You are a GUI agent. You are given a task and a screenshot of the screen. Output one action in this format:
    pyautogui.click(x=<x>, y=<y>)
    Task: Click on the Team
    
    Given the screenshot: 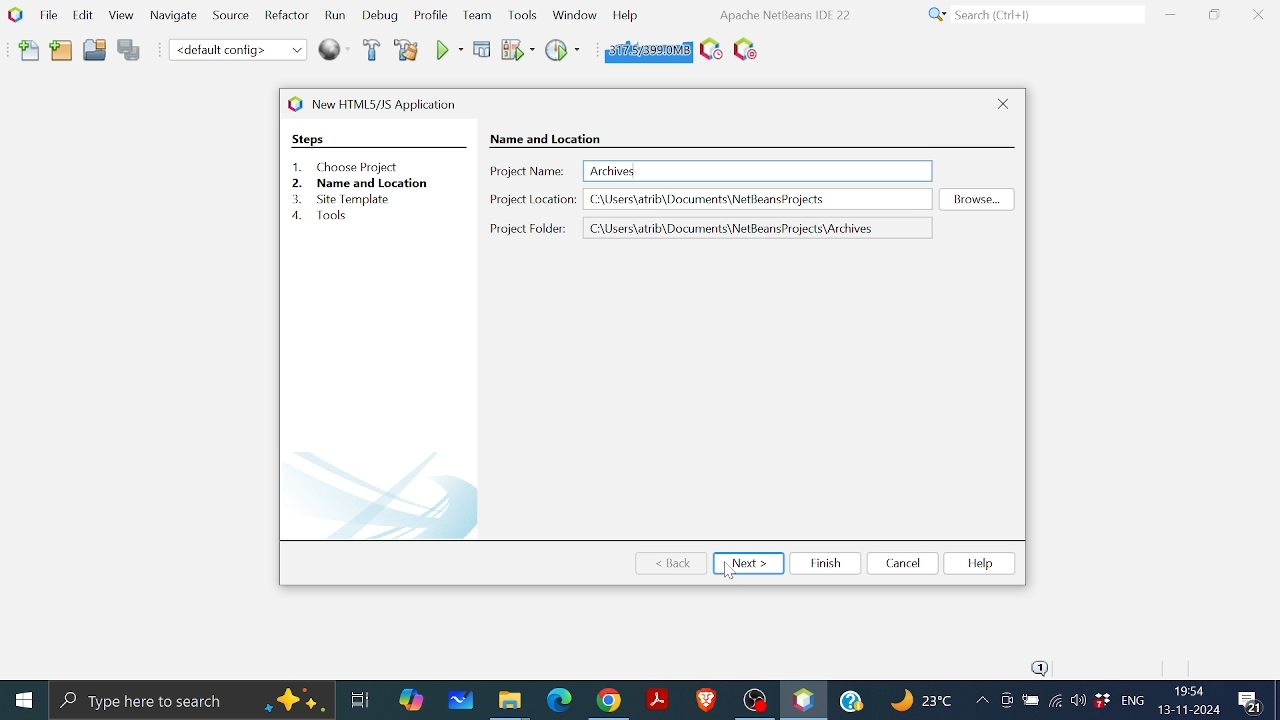 What is the action you would take?
    pyautogui.click(x=475, y=16)
    